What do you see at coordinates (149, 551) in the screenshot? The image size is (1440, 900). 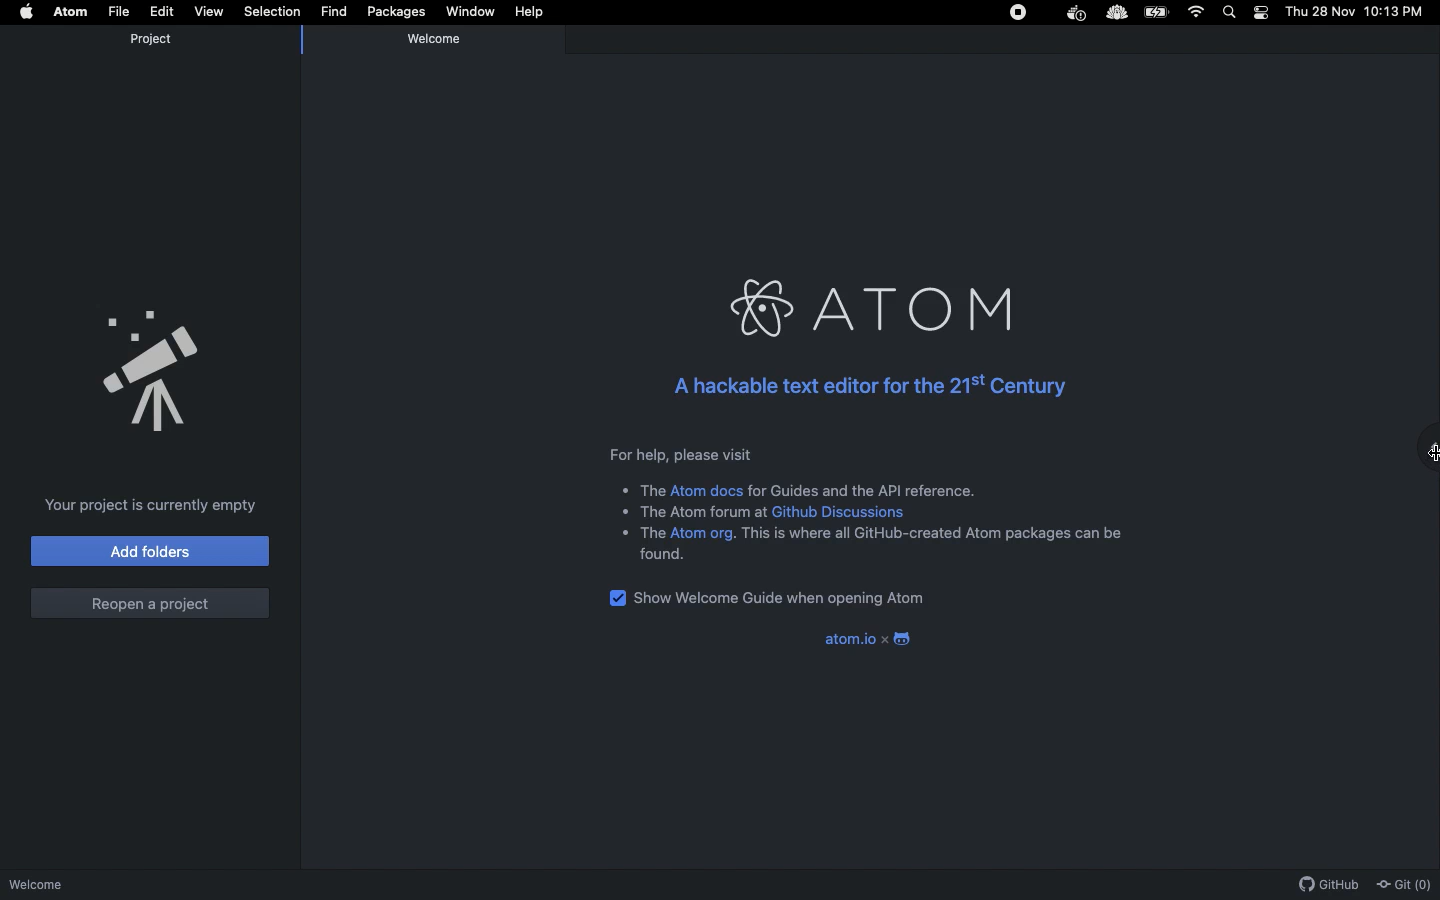 I see `Add folders` at bounding box center [149, 551].